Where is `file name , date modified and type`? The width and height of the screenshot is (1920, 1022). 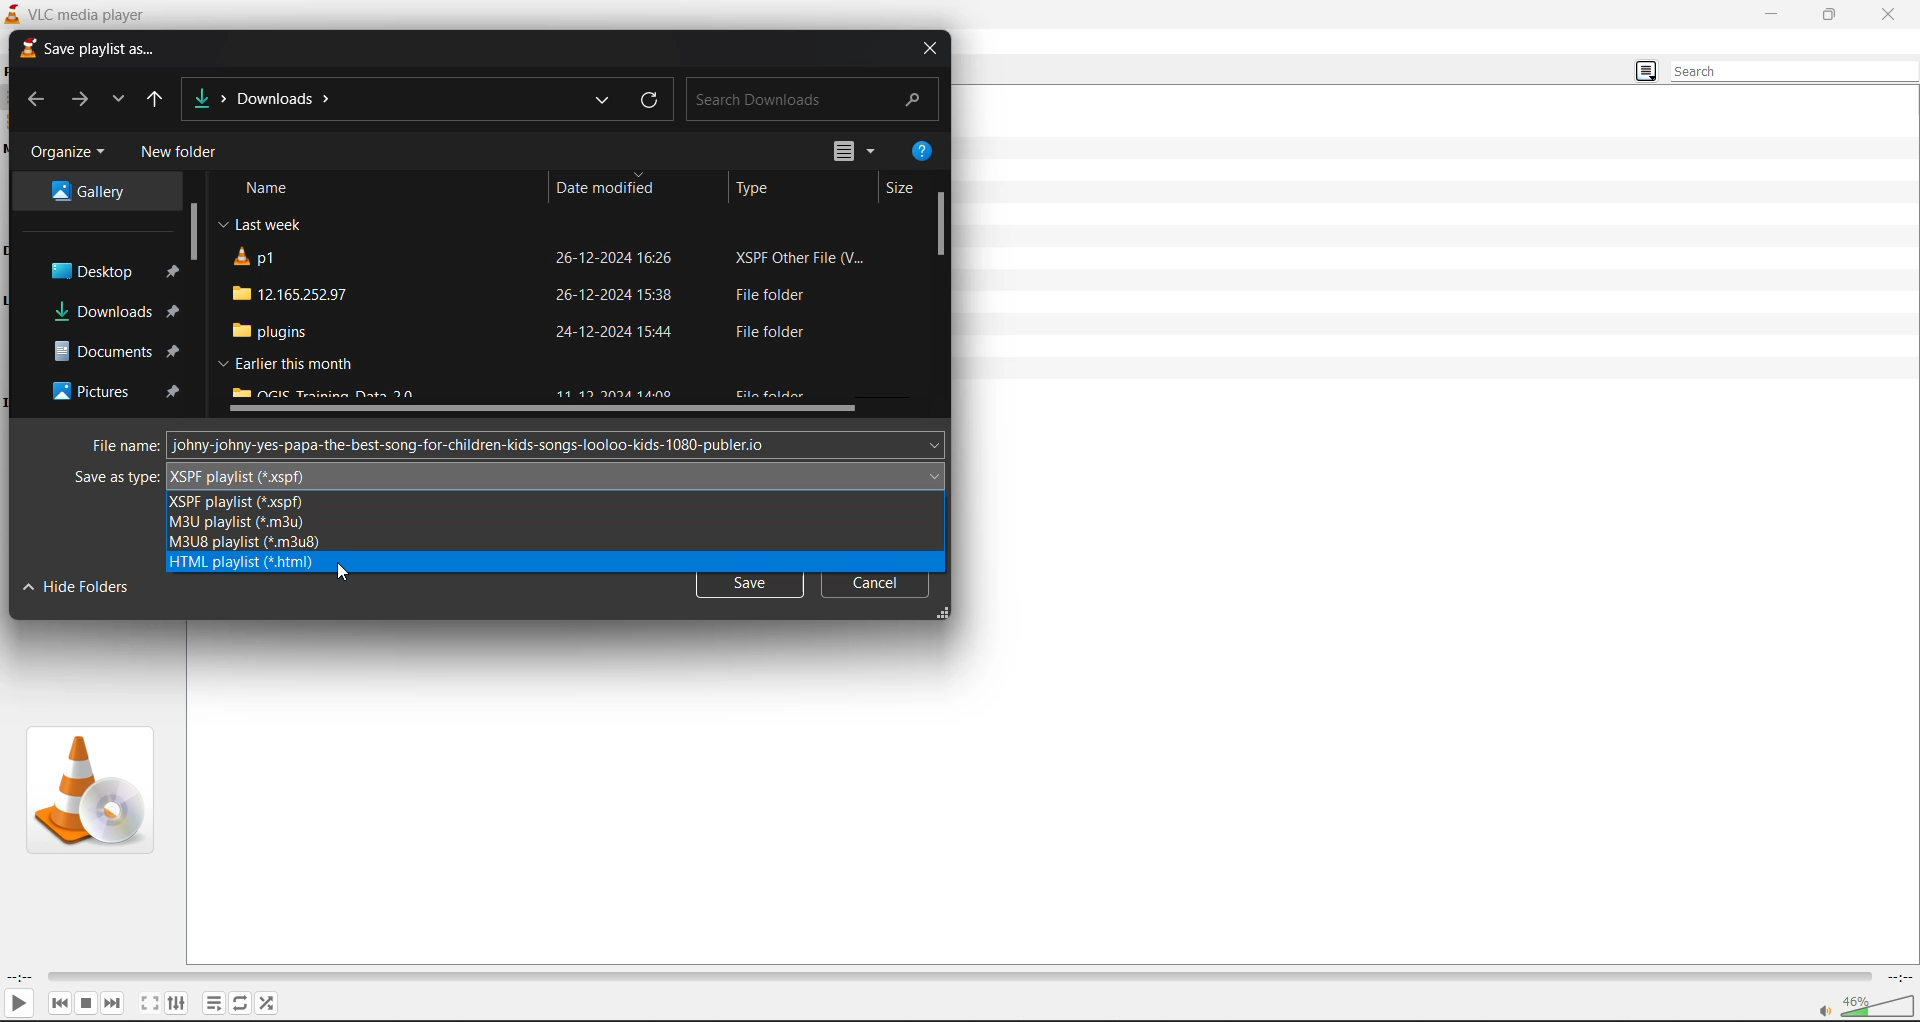
file name , date modified and type is located at coordinates (553, 260).